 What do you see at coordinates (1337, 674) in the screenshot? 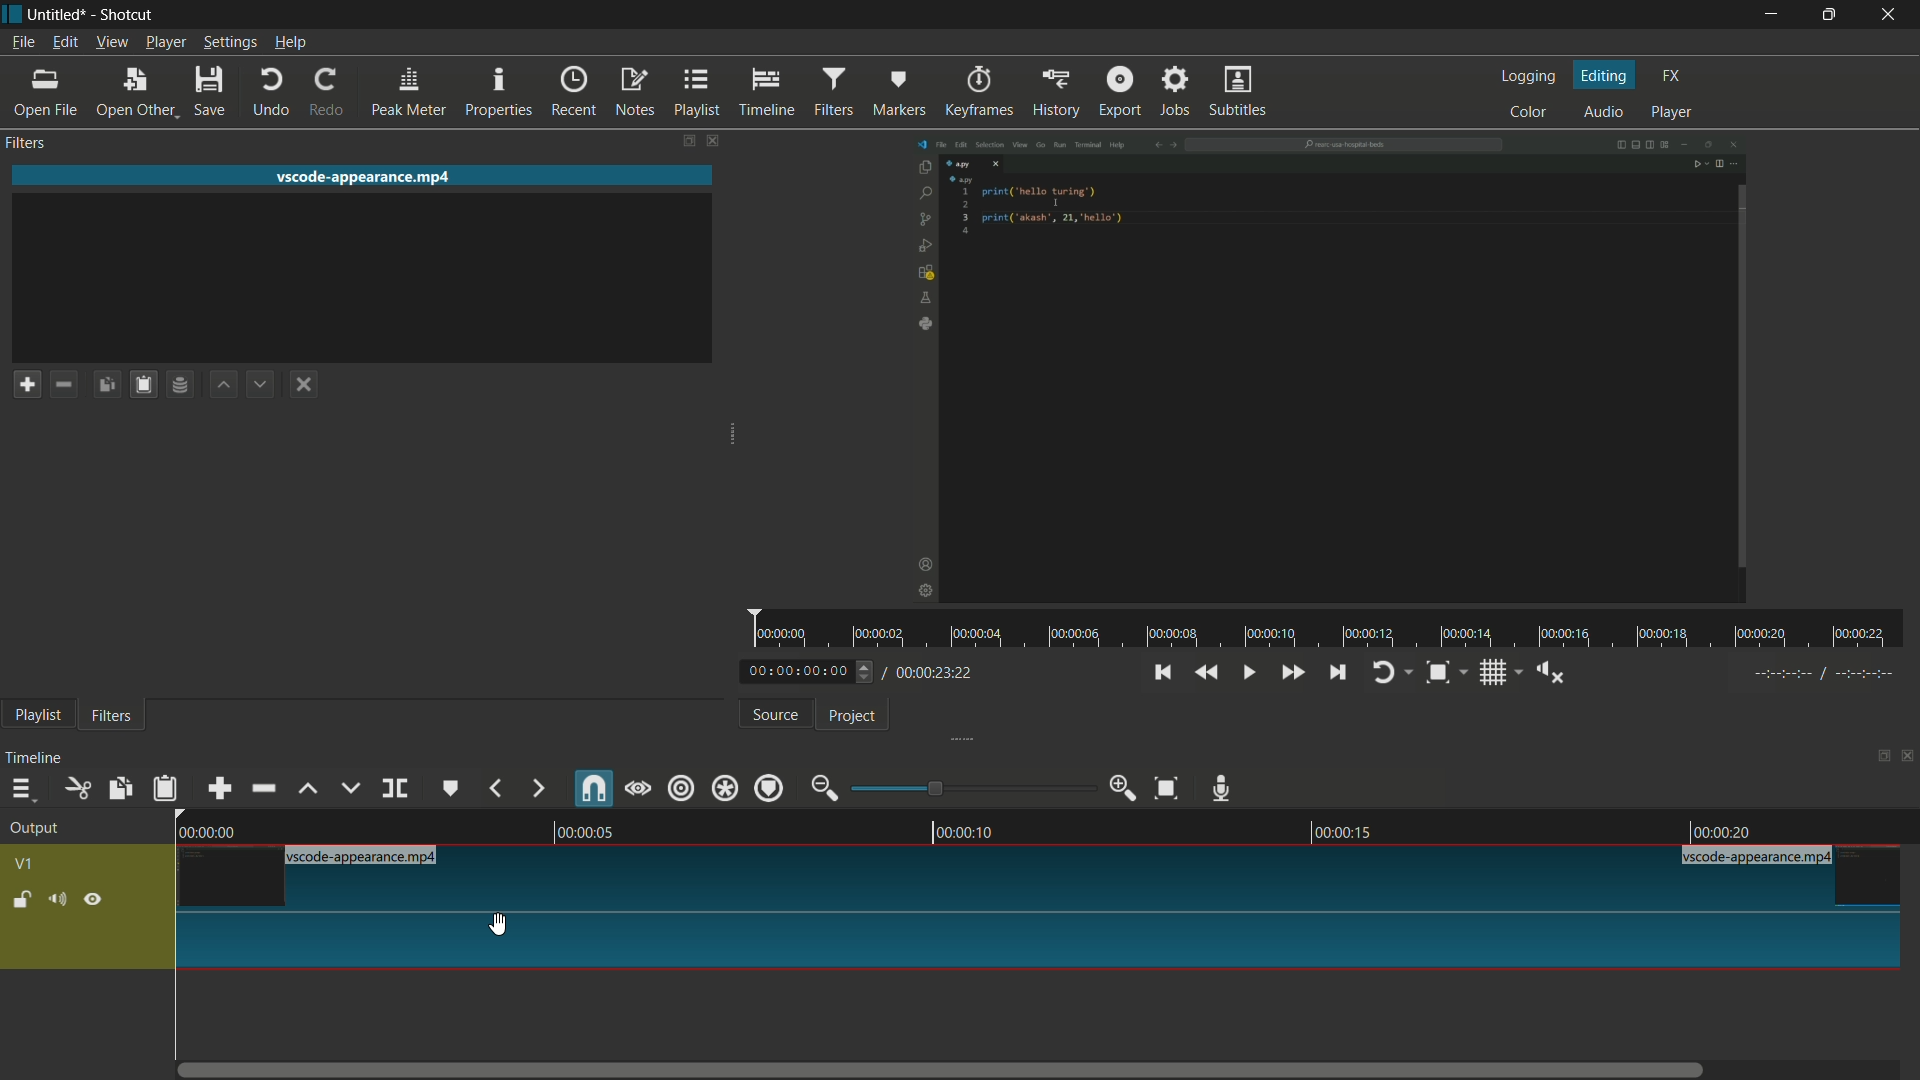
I see `skip to the next point` at bounding box center [1337, 674].